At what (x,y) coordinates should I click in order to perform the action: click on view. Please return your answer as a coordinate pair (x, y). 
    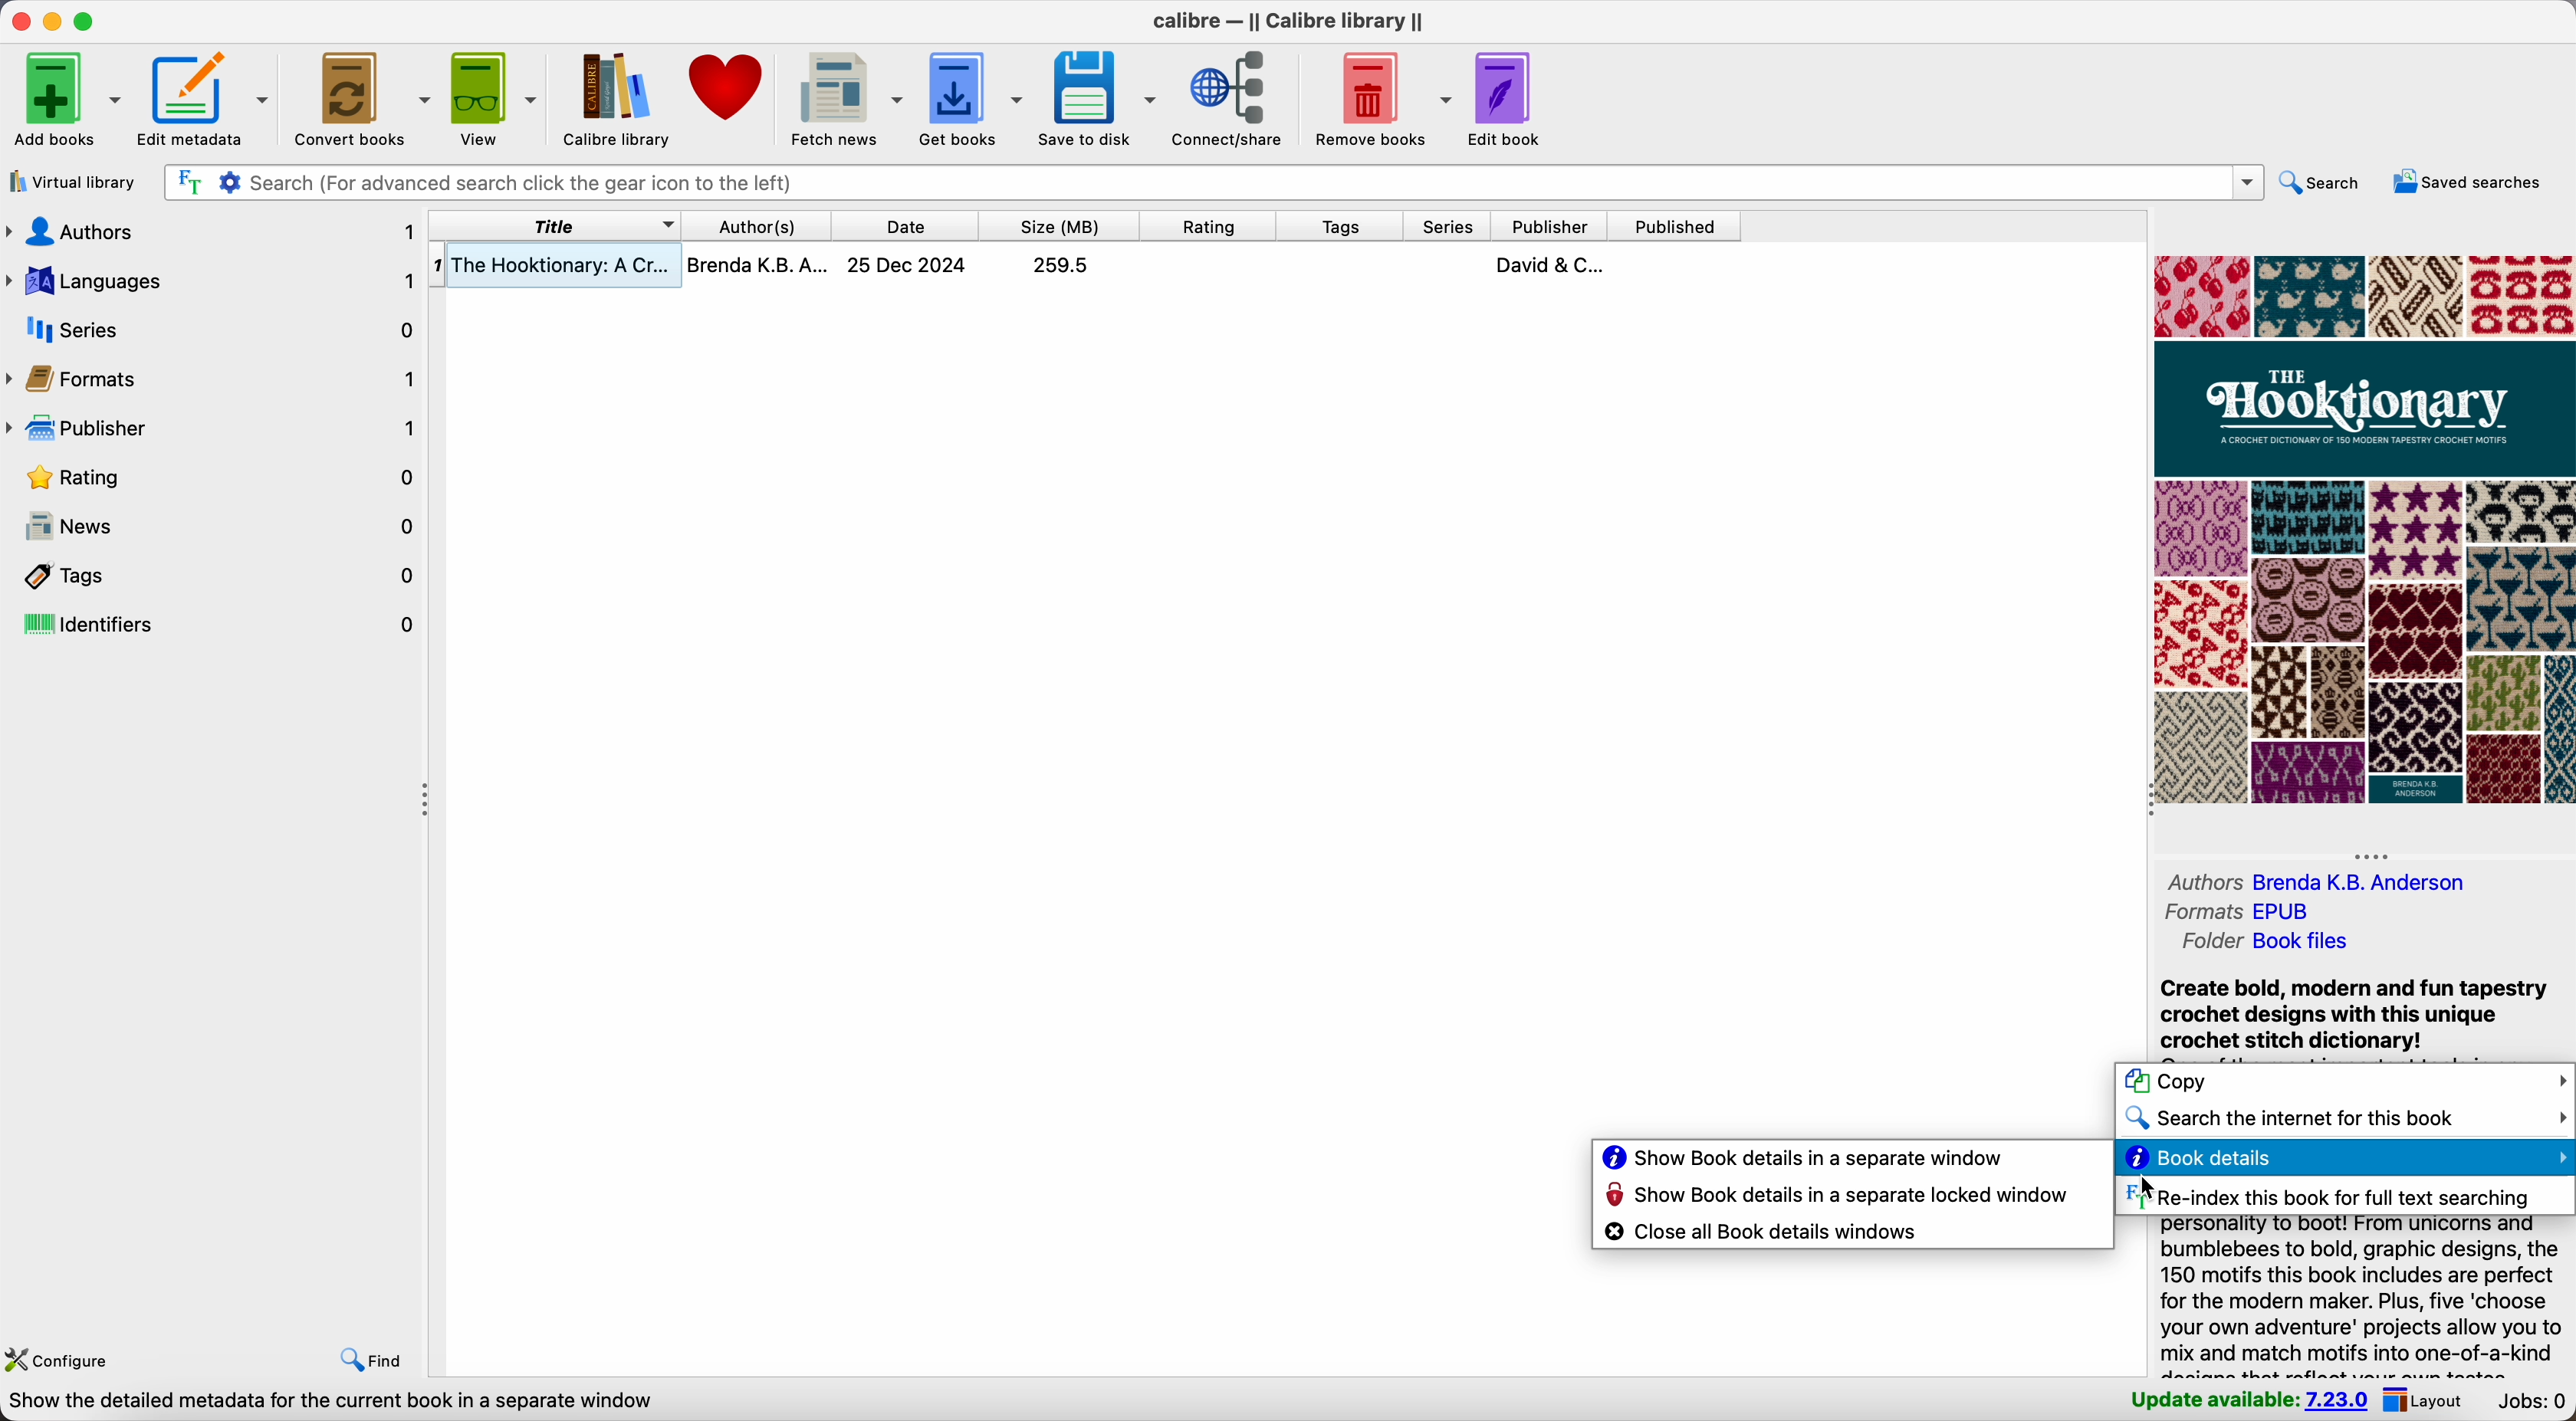
    Looking at the image, I should click on (494, 96).